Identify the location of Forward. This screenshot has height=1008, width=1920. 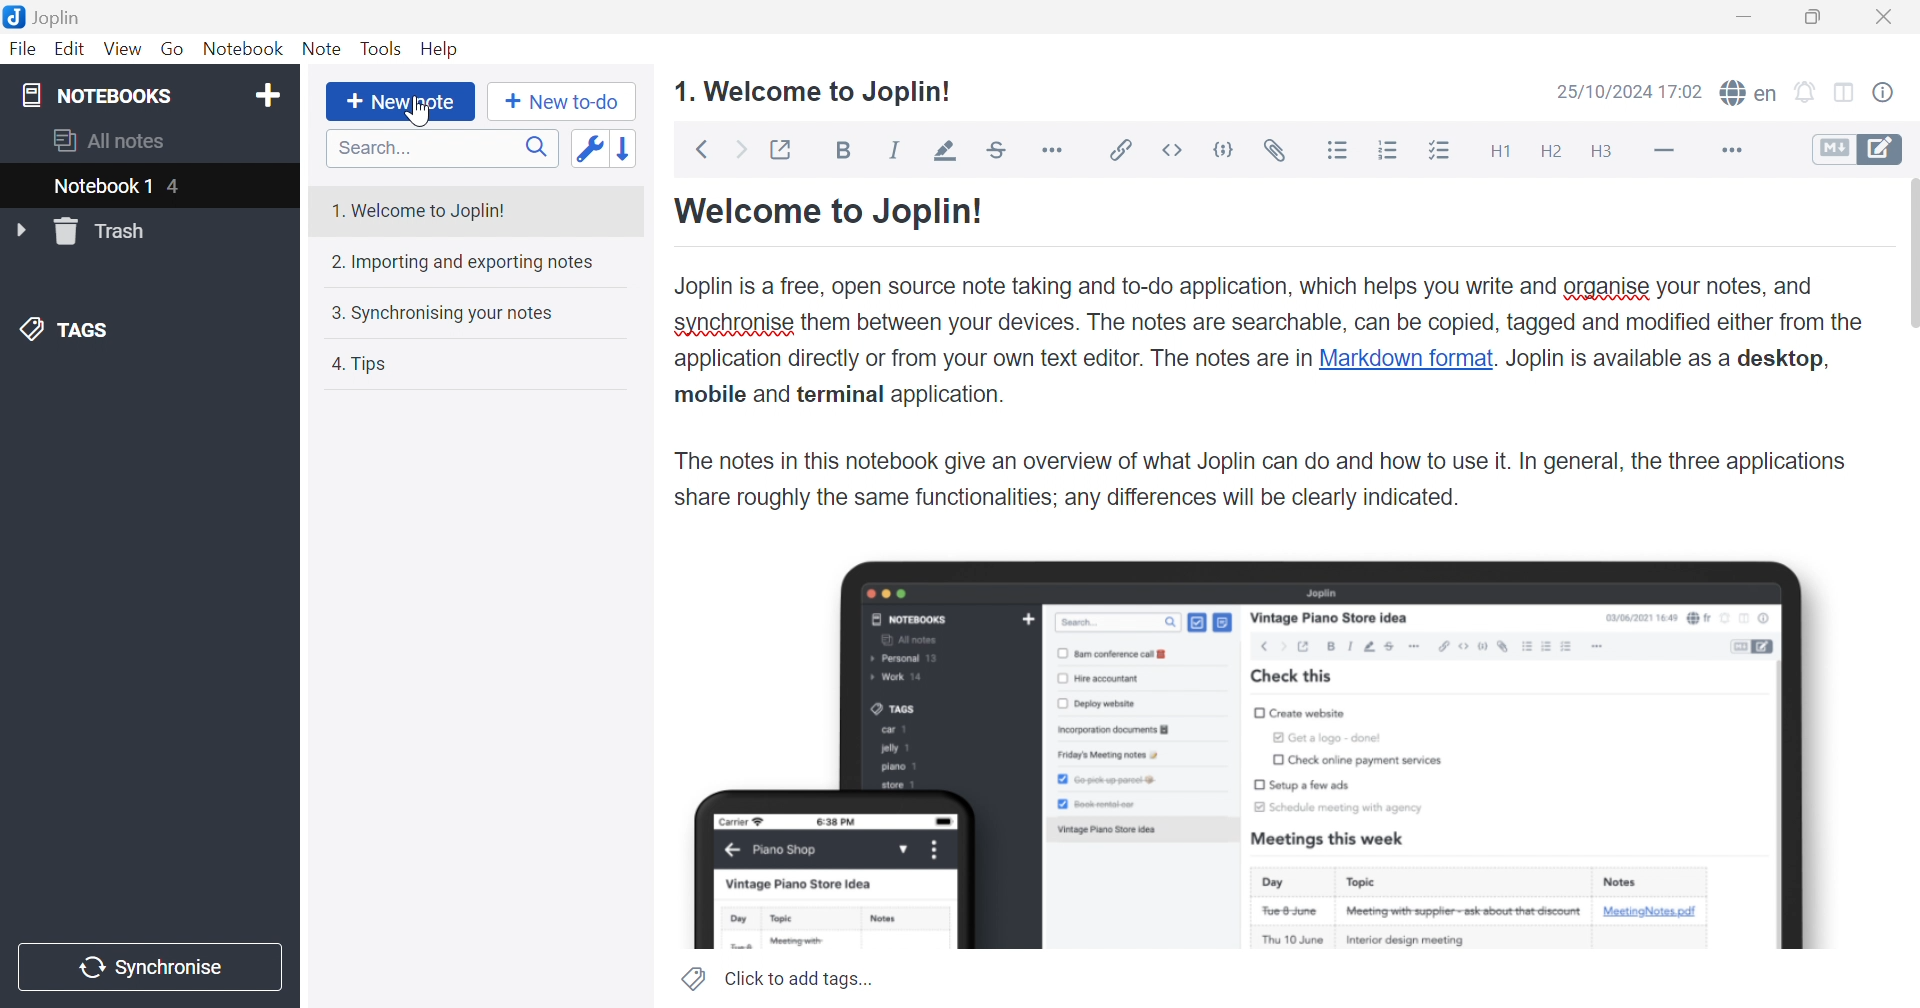
(741, 148).